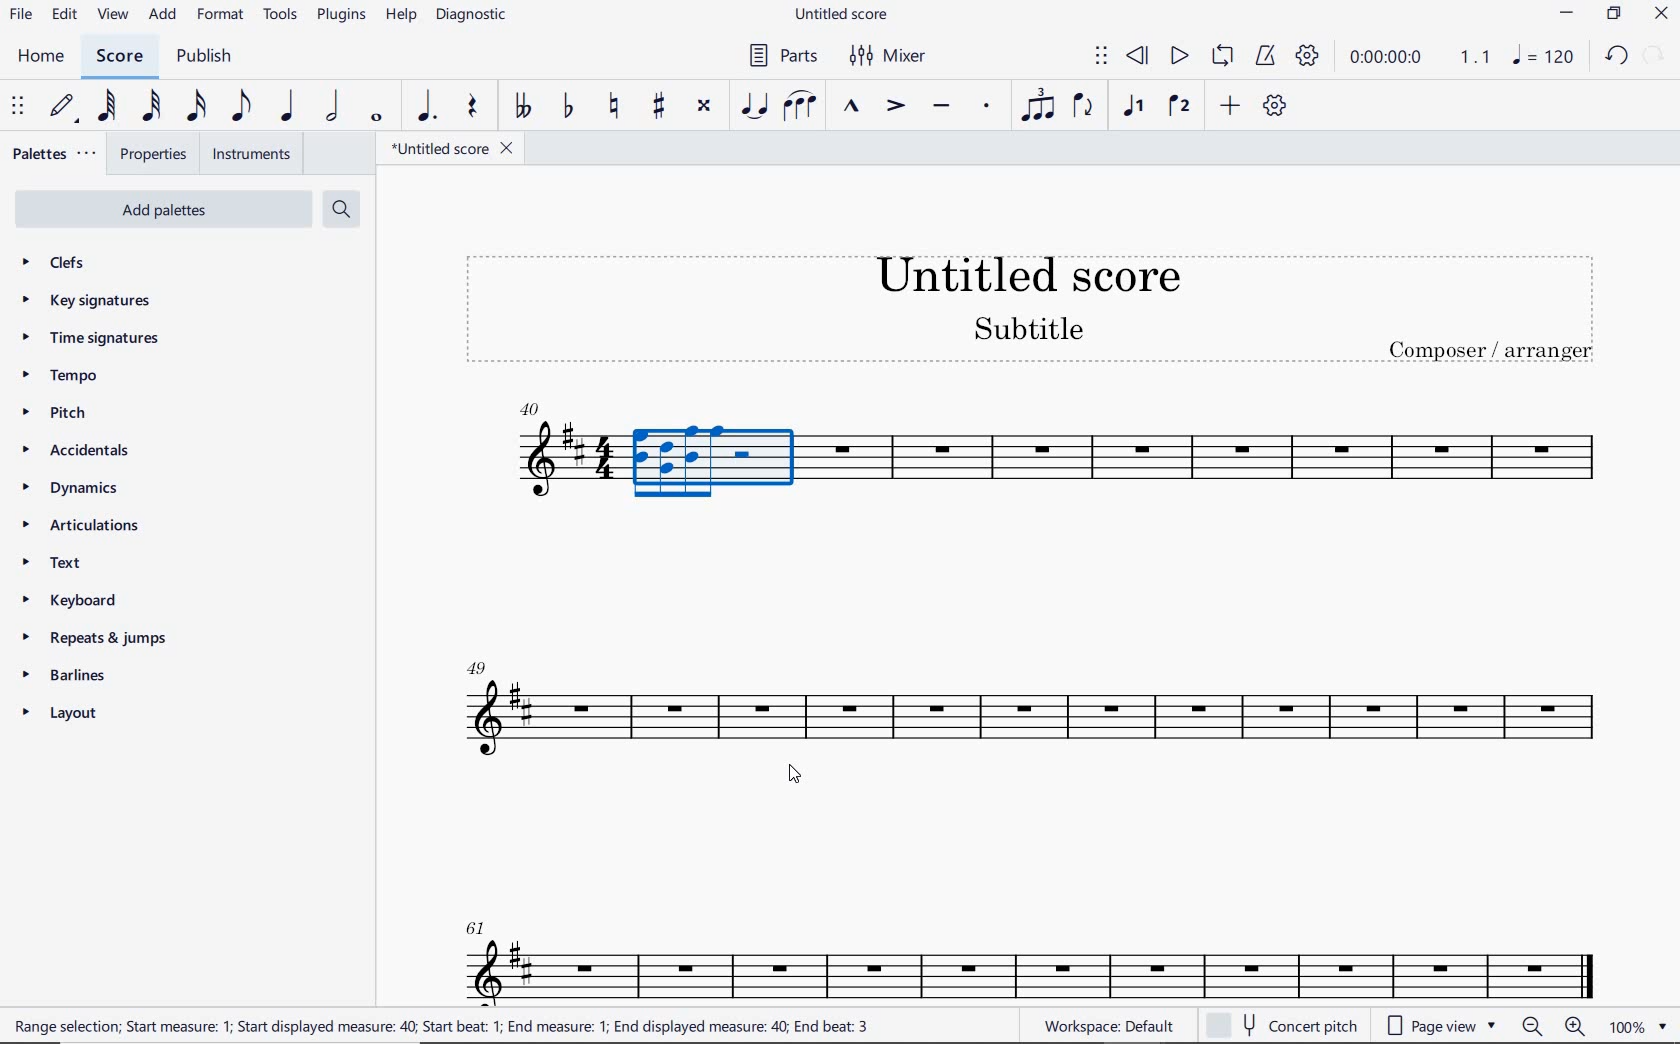 Image resolution: width=1680 pixels, height=1044 pixels. Describe the element at coordinates (161, 208) in the screenshot. I see `ADD PALETTES` at that location.